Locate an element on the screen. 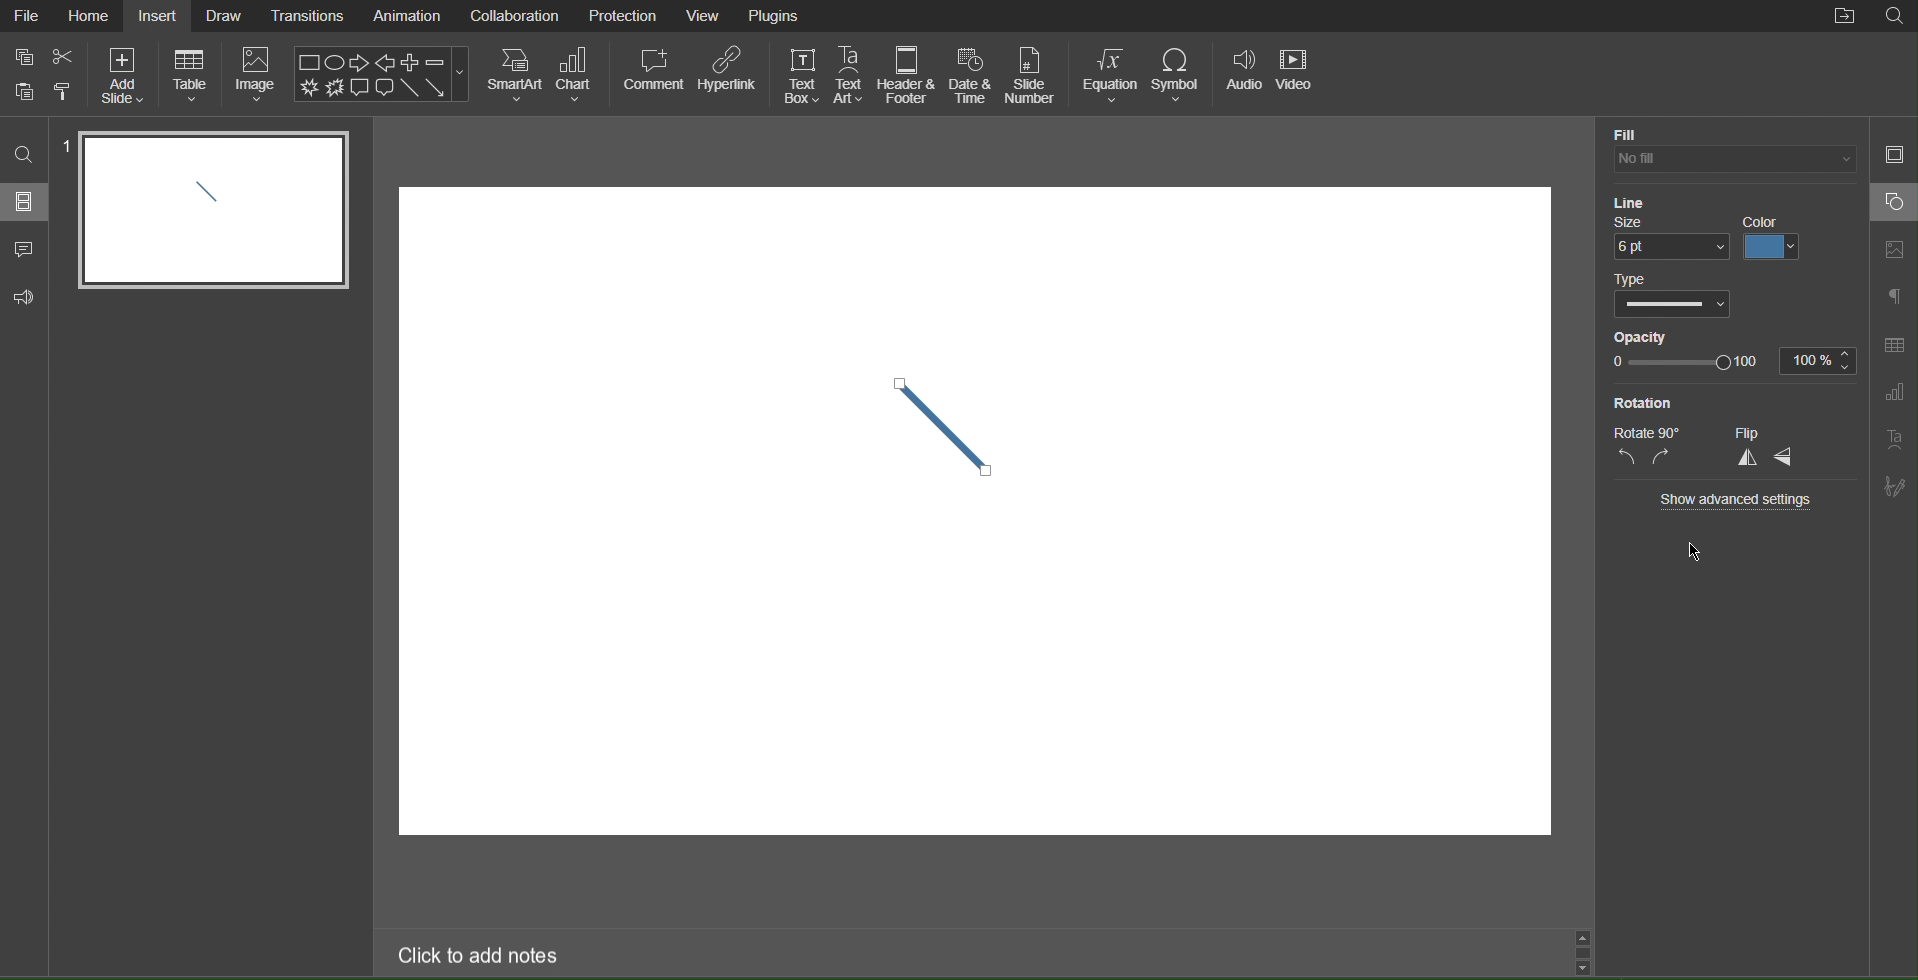 The width and height of the screenshot is (1918, 980). Search is located at coordinates (1894, 17).